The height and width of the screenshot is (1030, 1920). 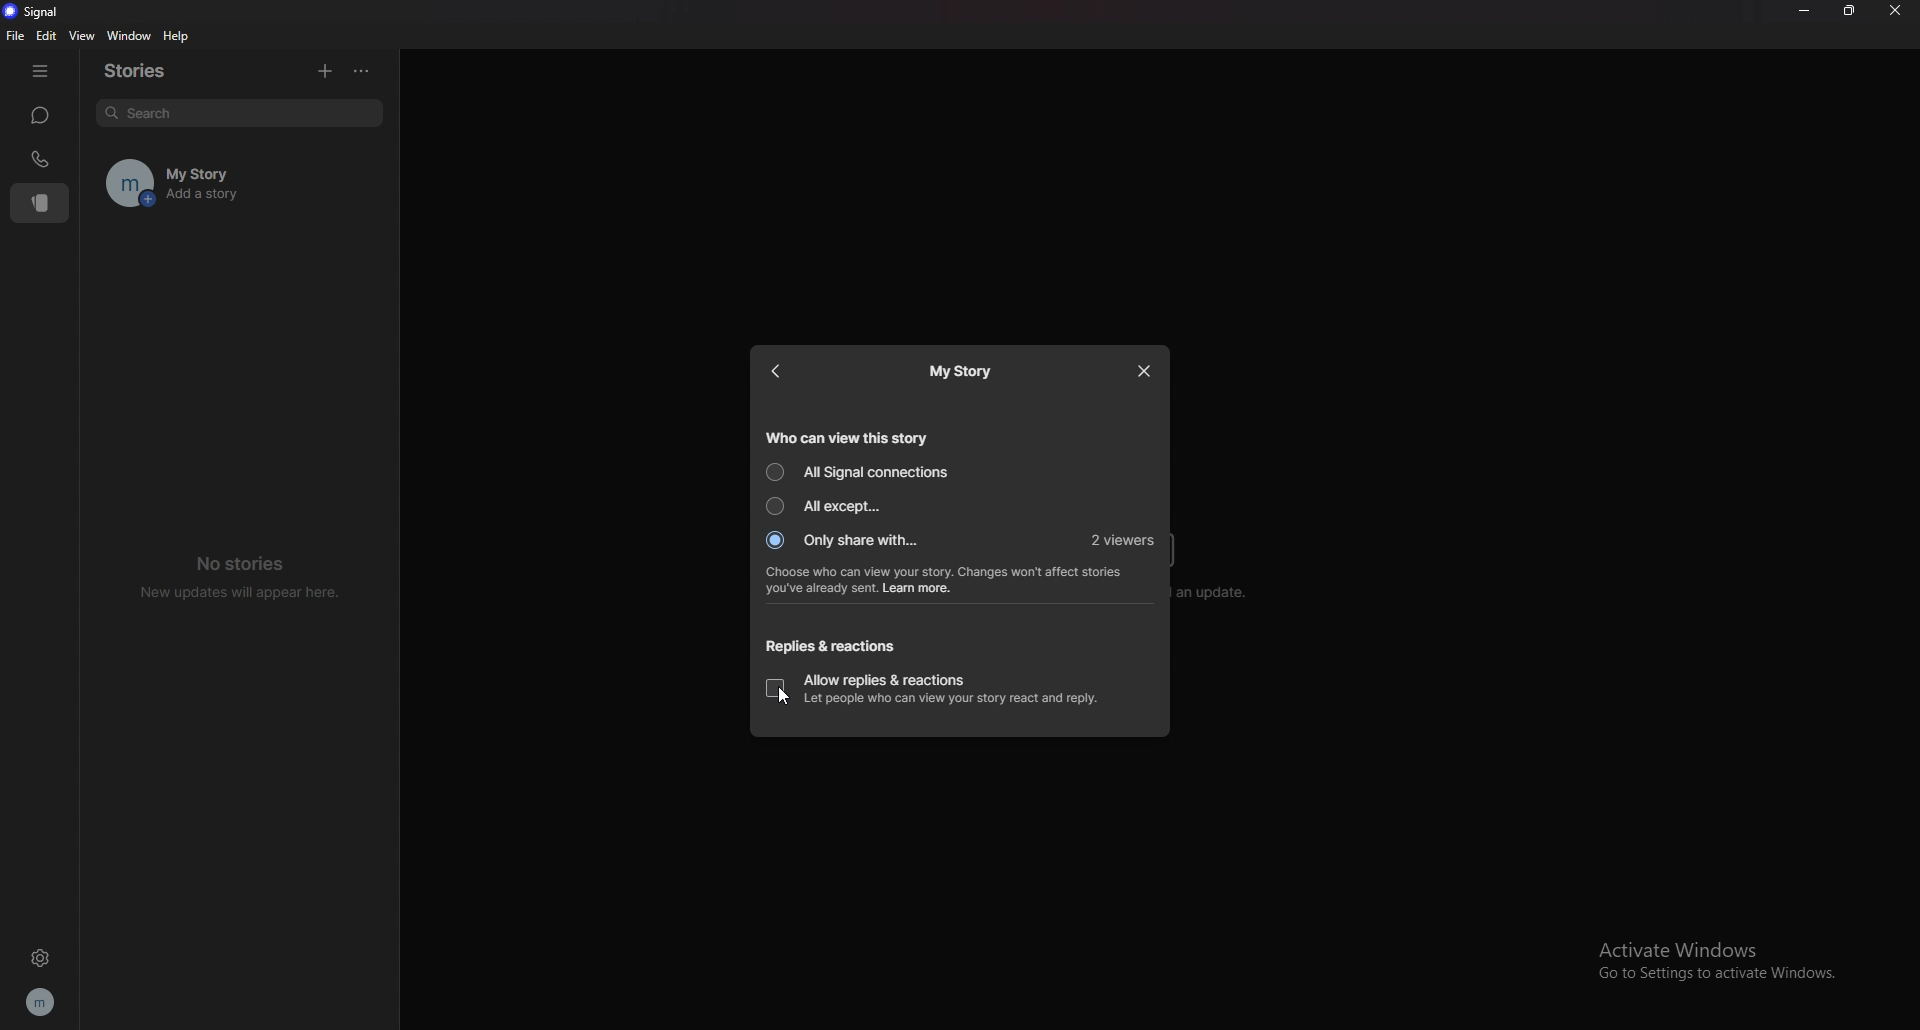 I want to click on checkbox, so click(x=775, y=689).